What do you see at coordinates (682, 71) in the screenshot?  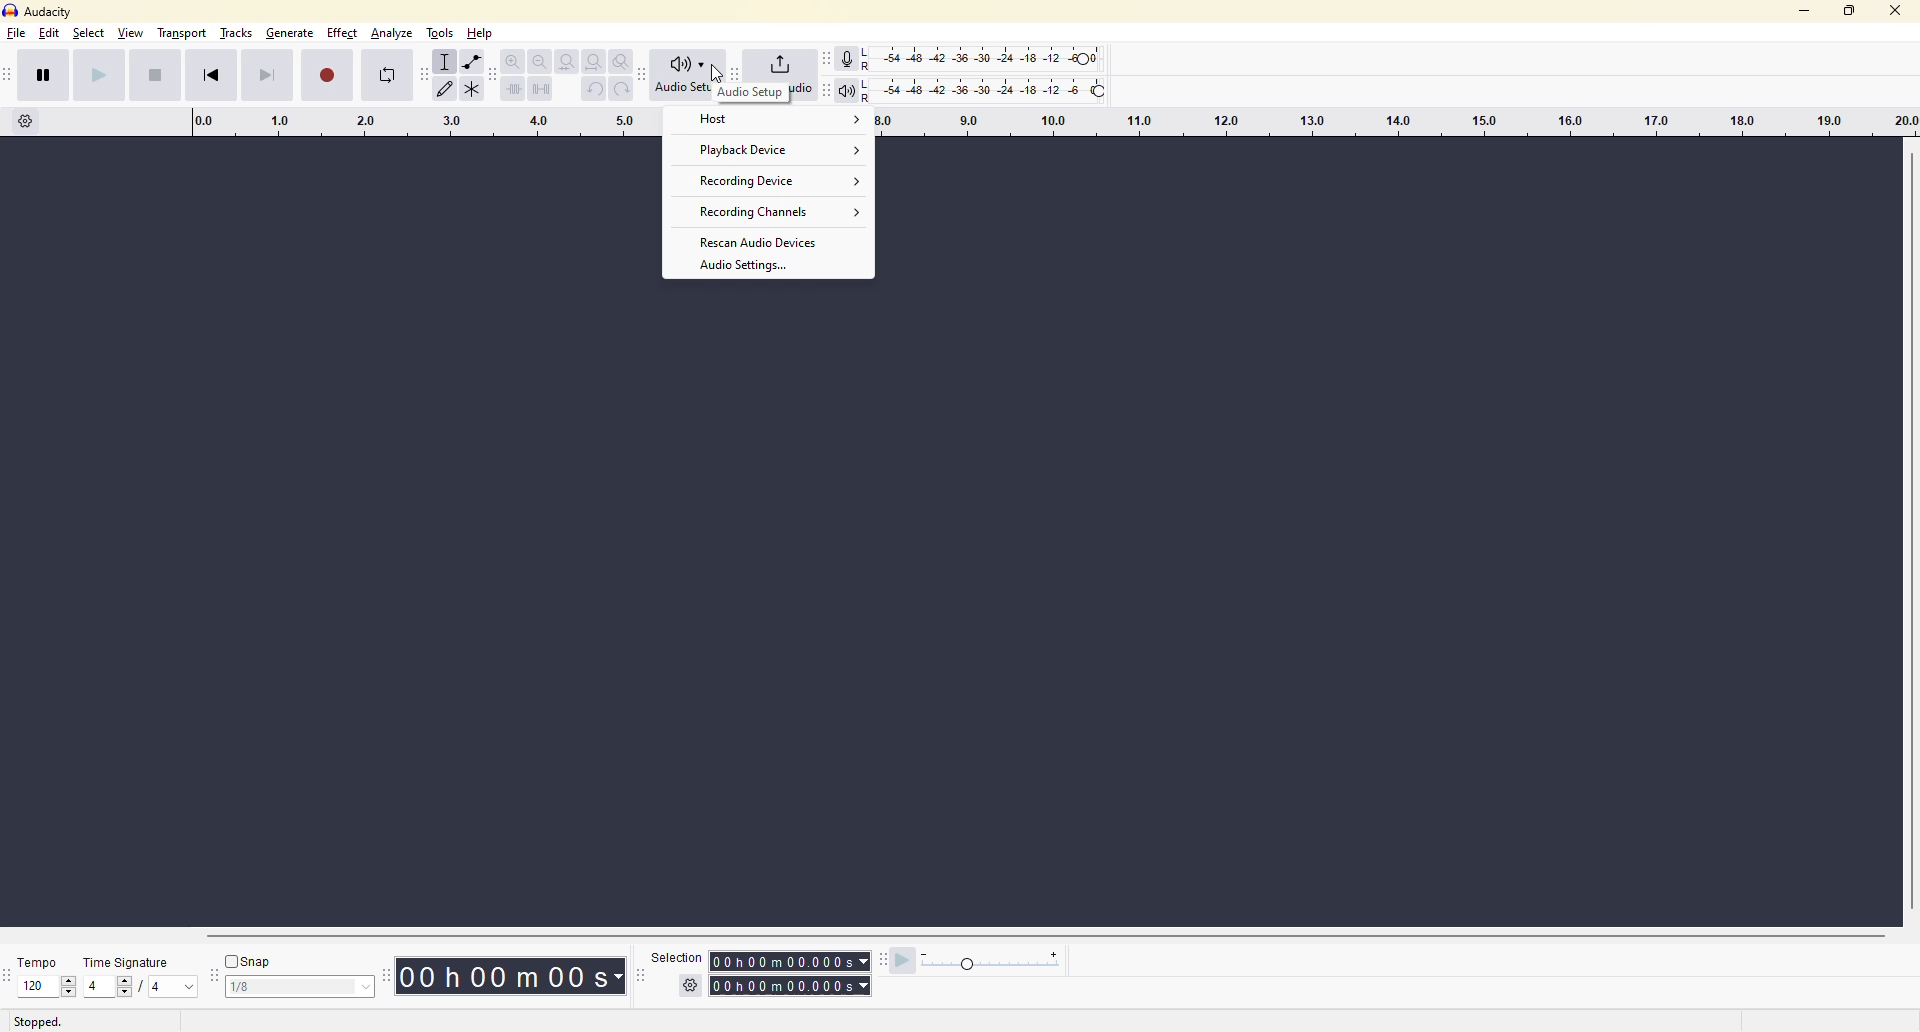 I see `audio setup` at bounding box center [682, 71].